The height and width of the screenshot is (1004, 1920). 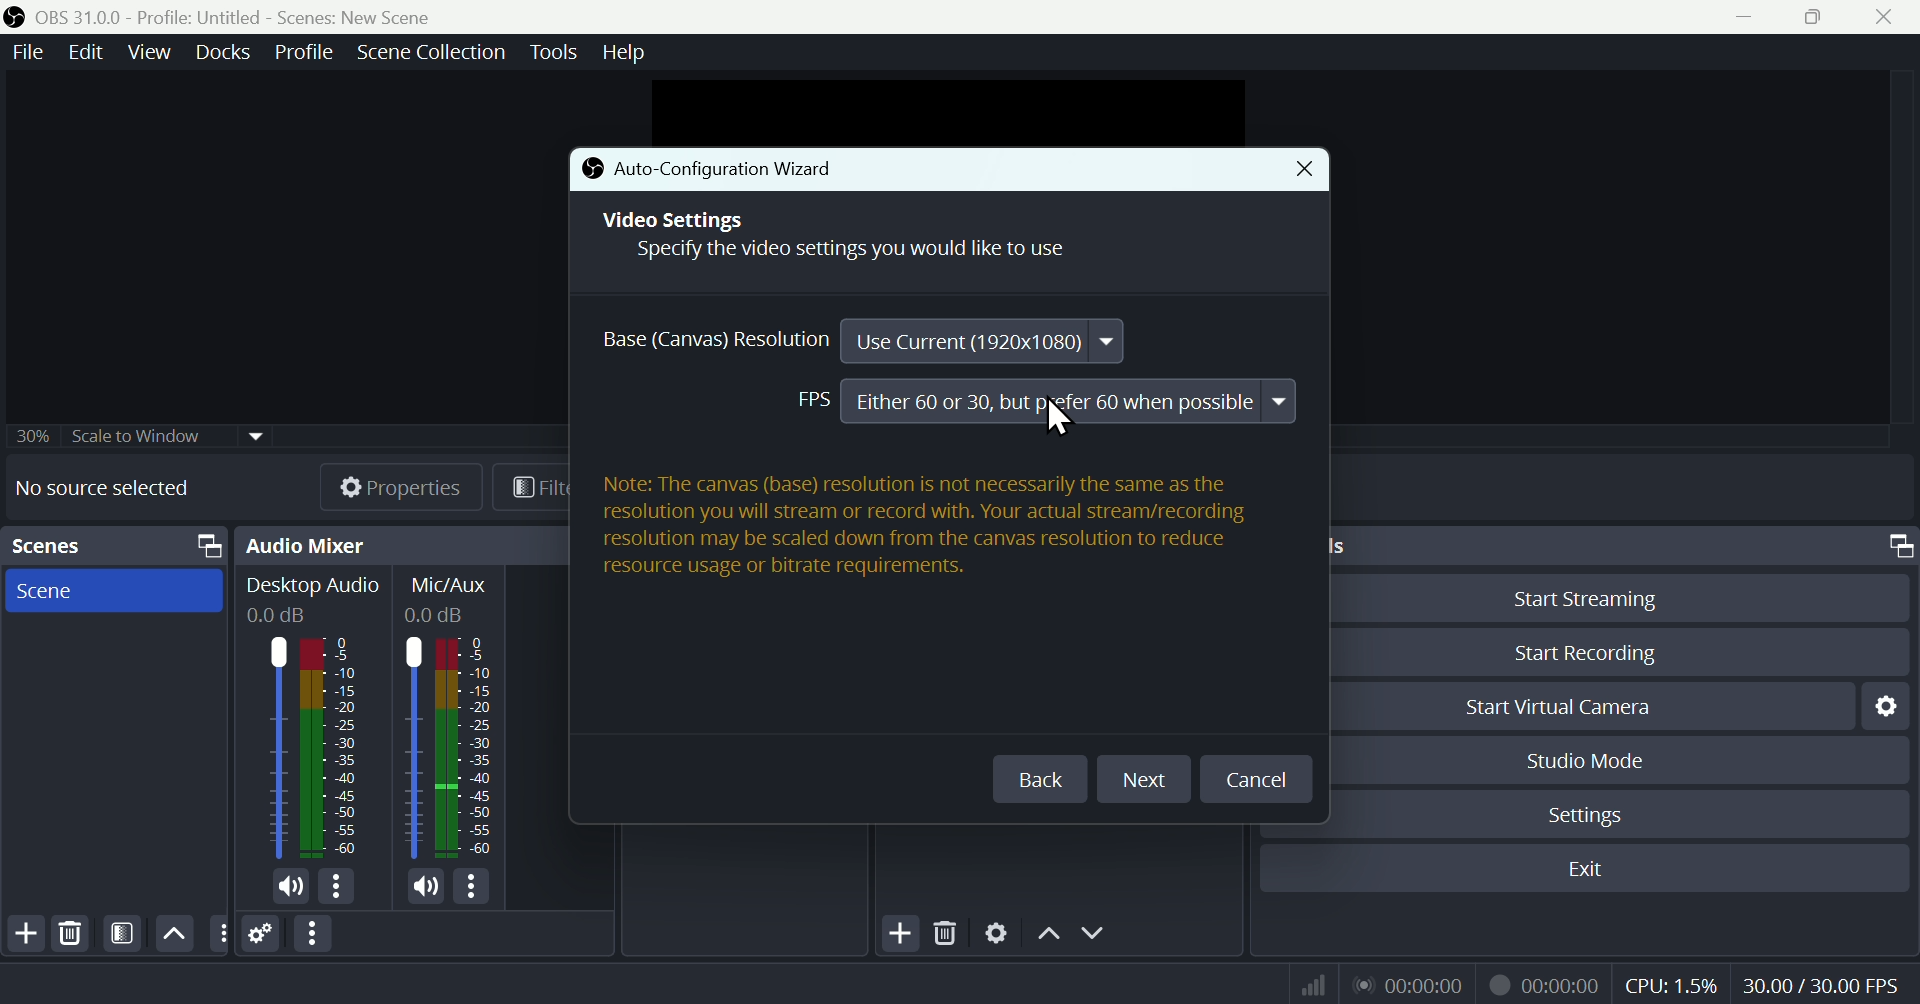 What do you see at coordinates (1407, 984) in the screenshot?
I see `Audio recorder` at bounding box center [1407, 984].